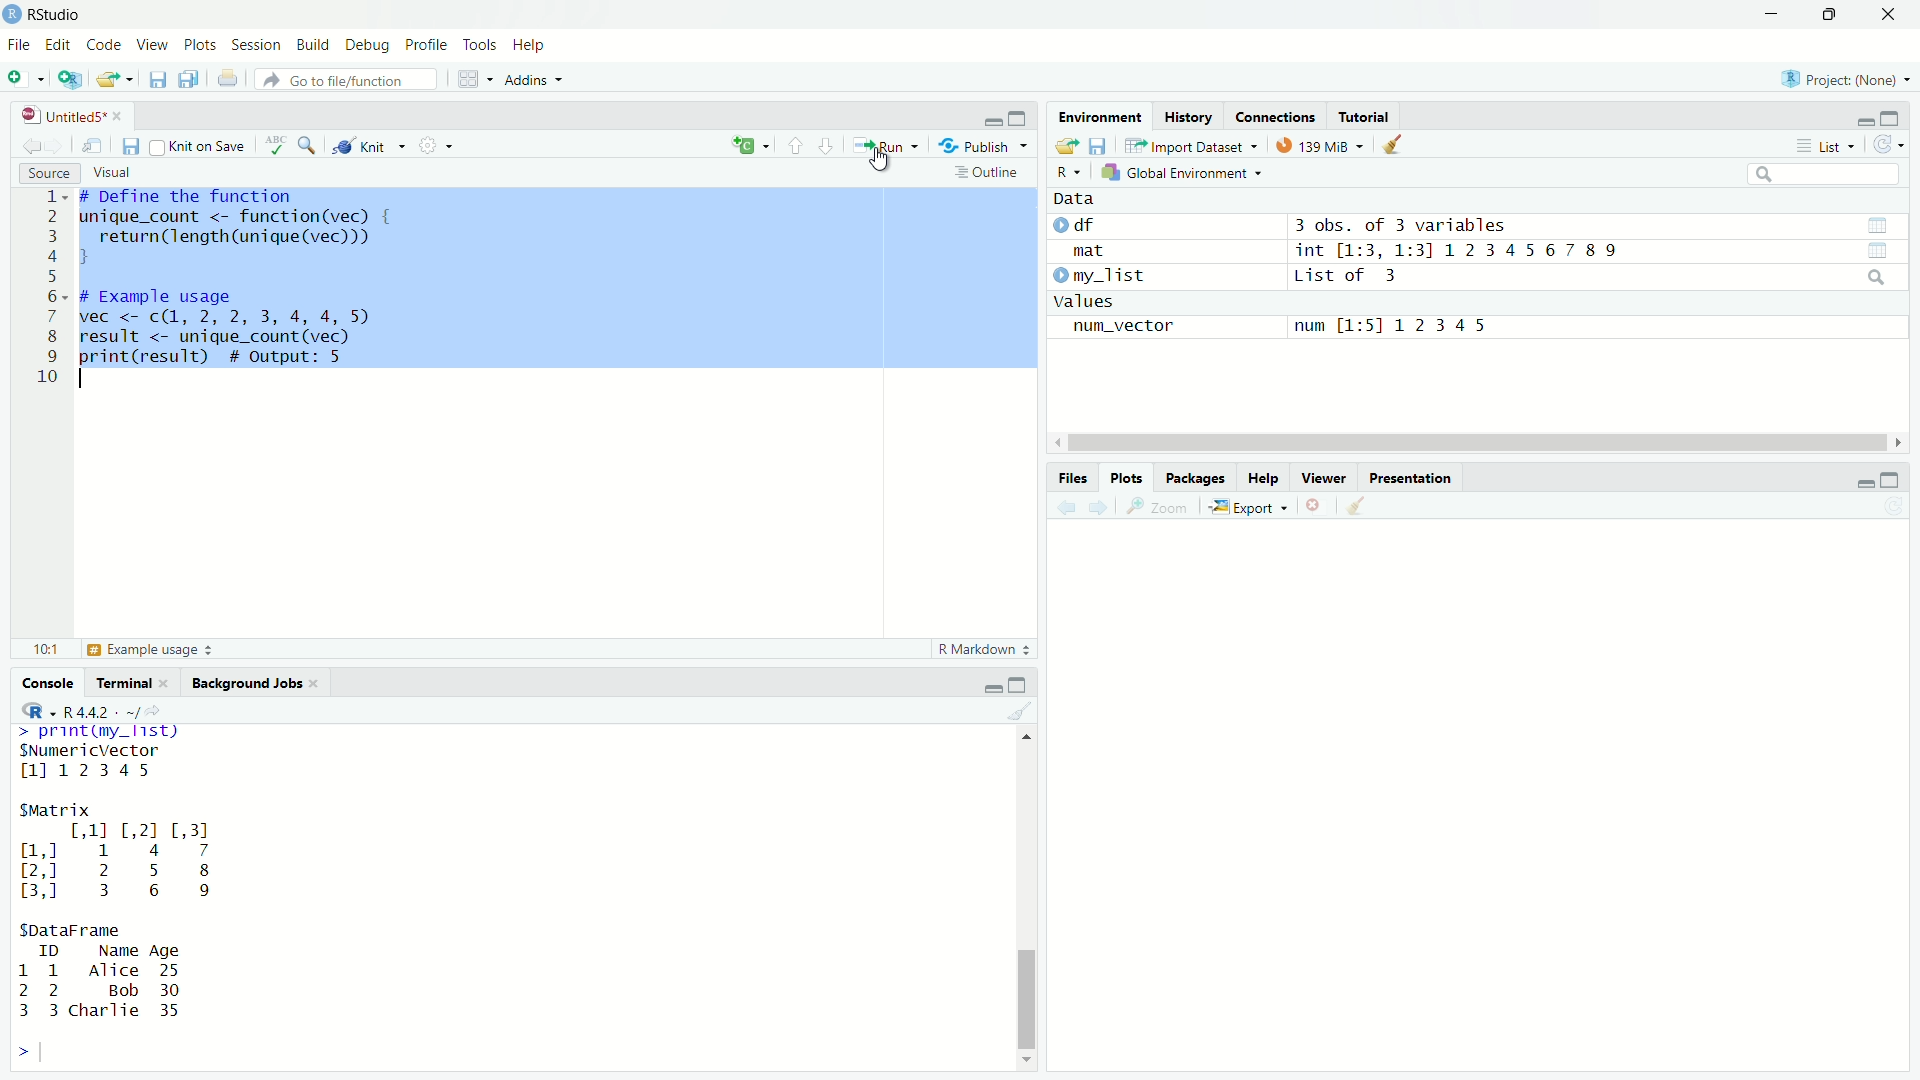 The width and height of the screenshot is (1920, 1080). I want to click on maximize, so click(1021, 119).